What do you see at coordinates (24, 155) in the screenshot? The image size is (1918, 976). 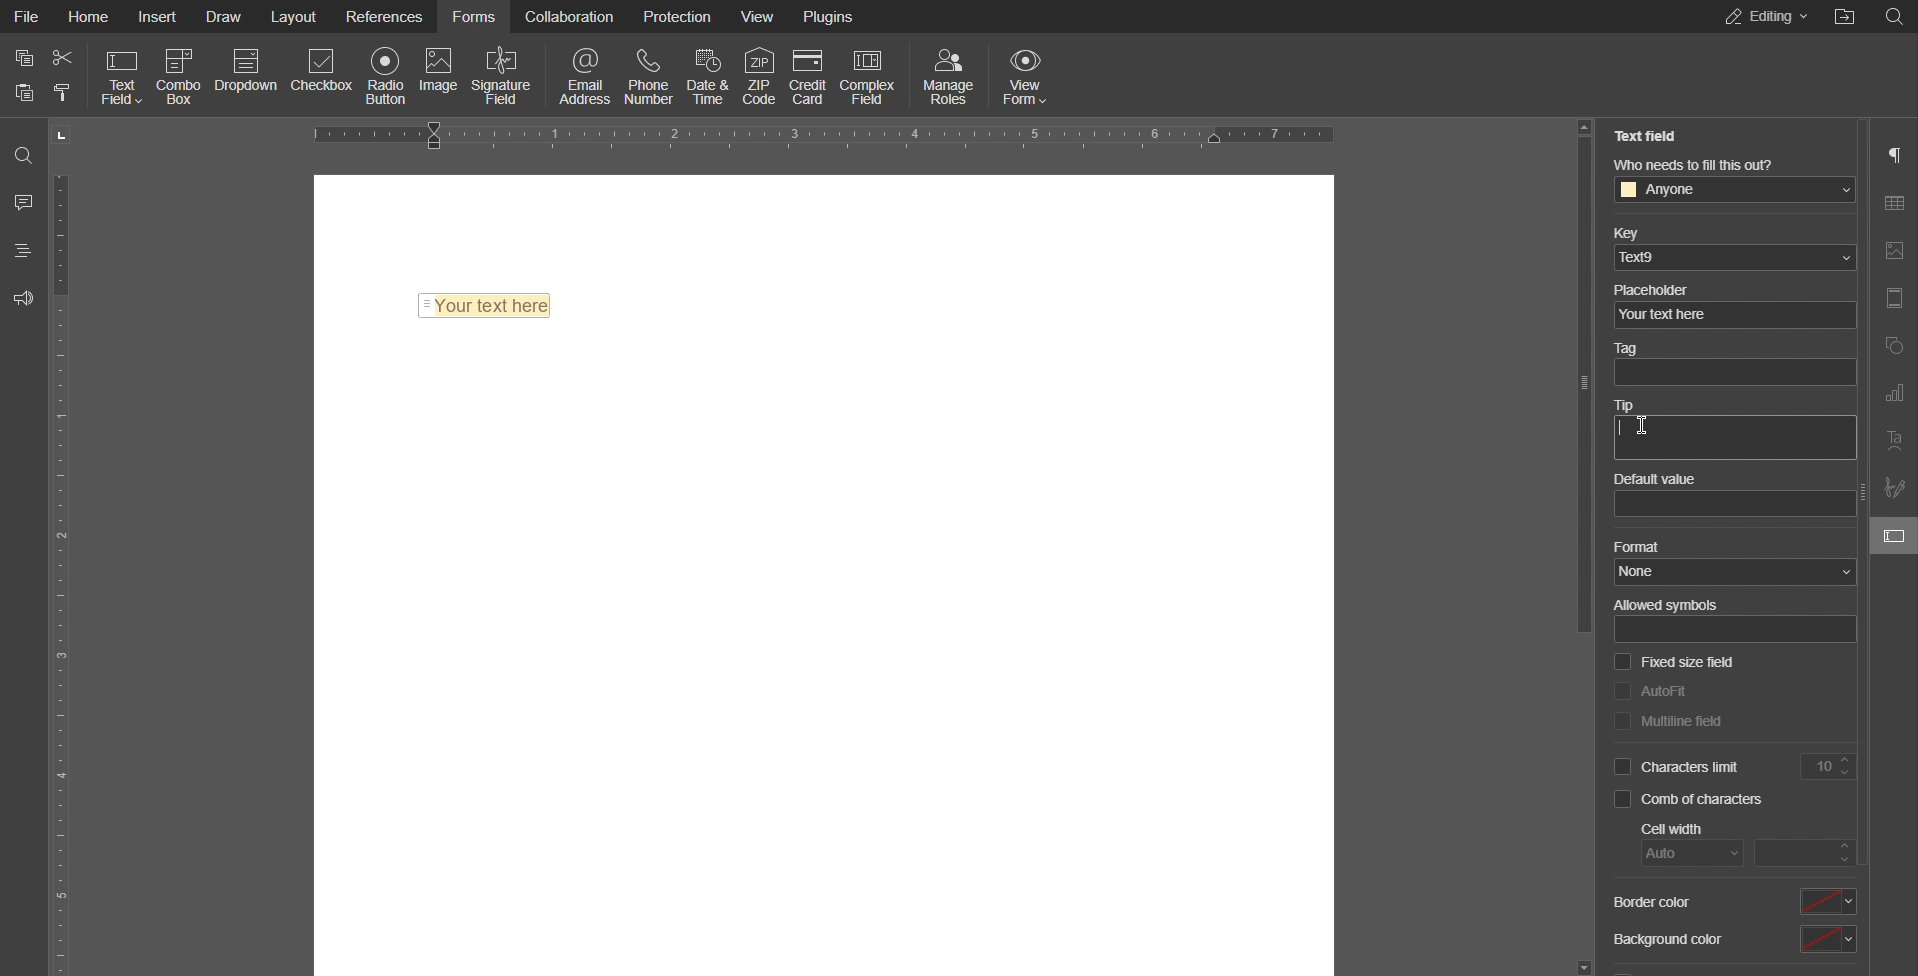 I see `Search` at bounding box center [24, 155].